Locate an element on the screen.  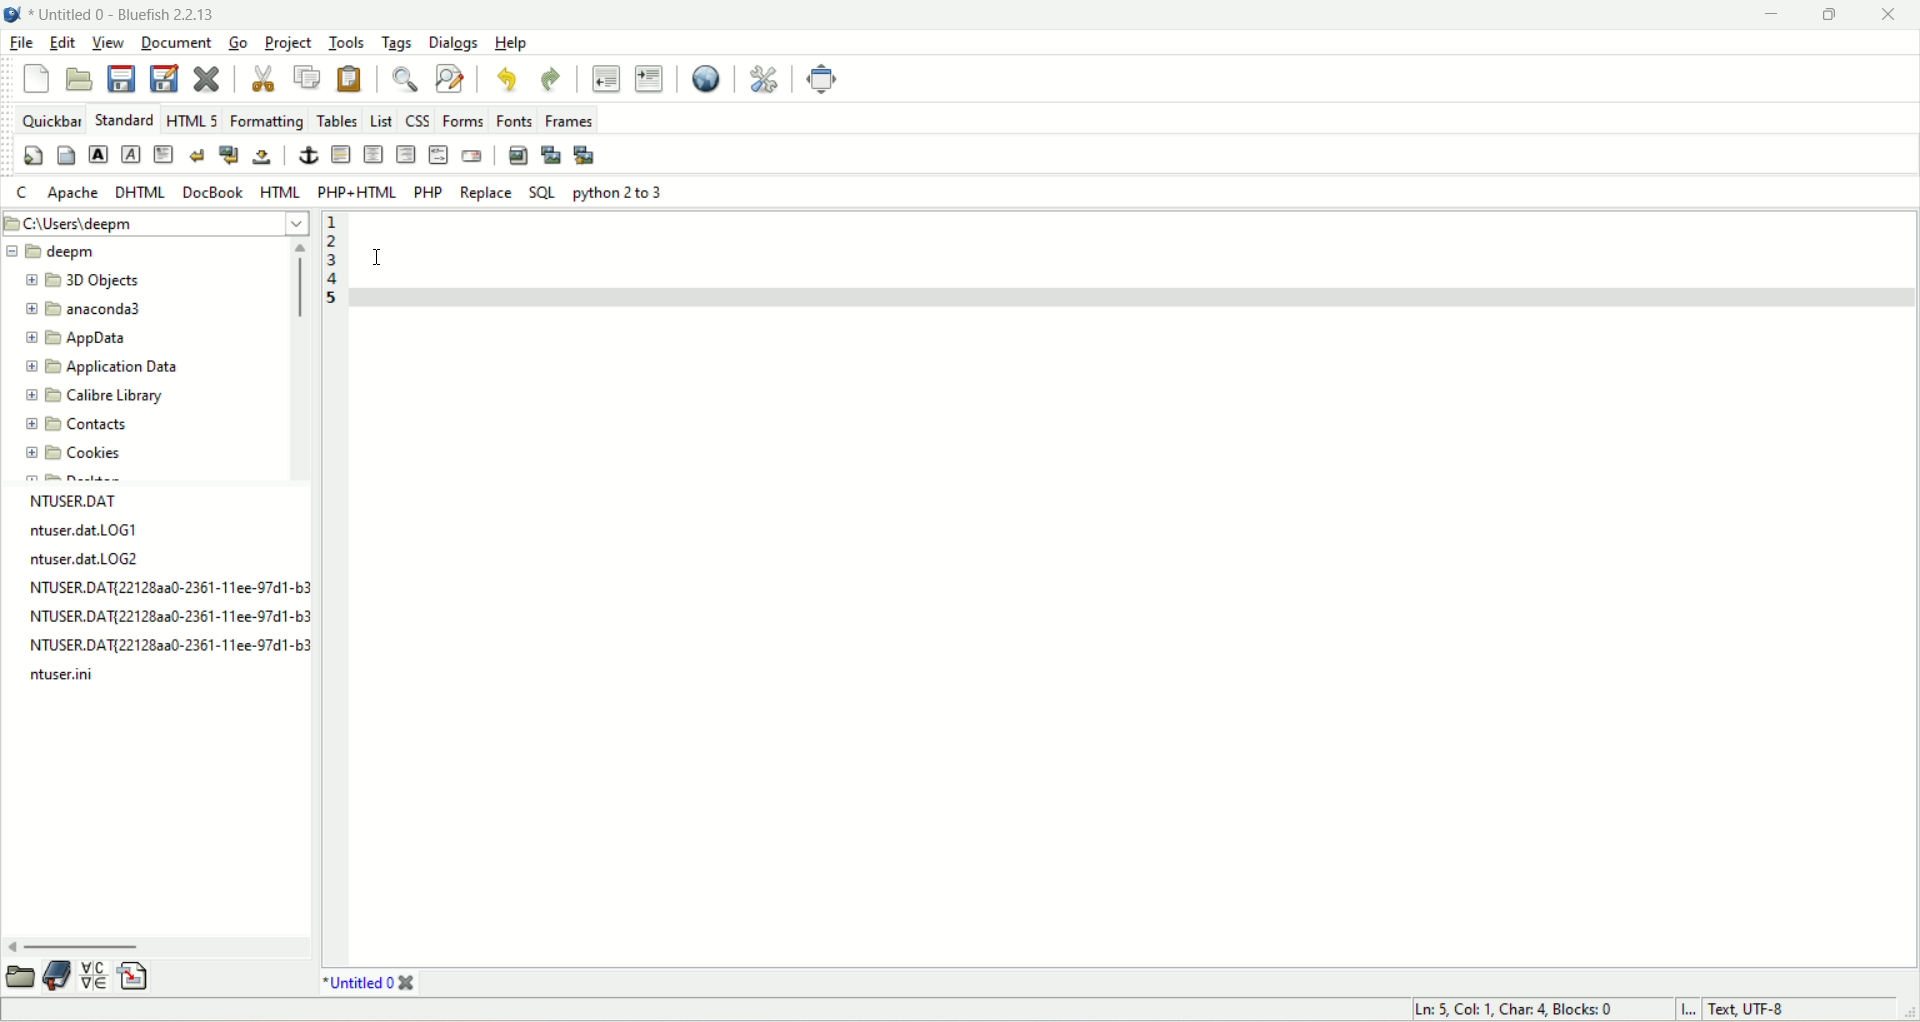
file name is located at coordinates (166, 590).